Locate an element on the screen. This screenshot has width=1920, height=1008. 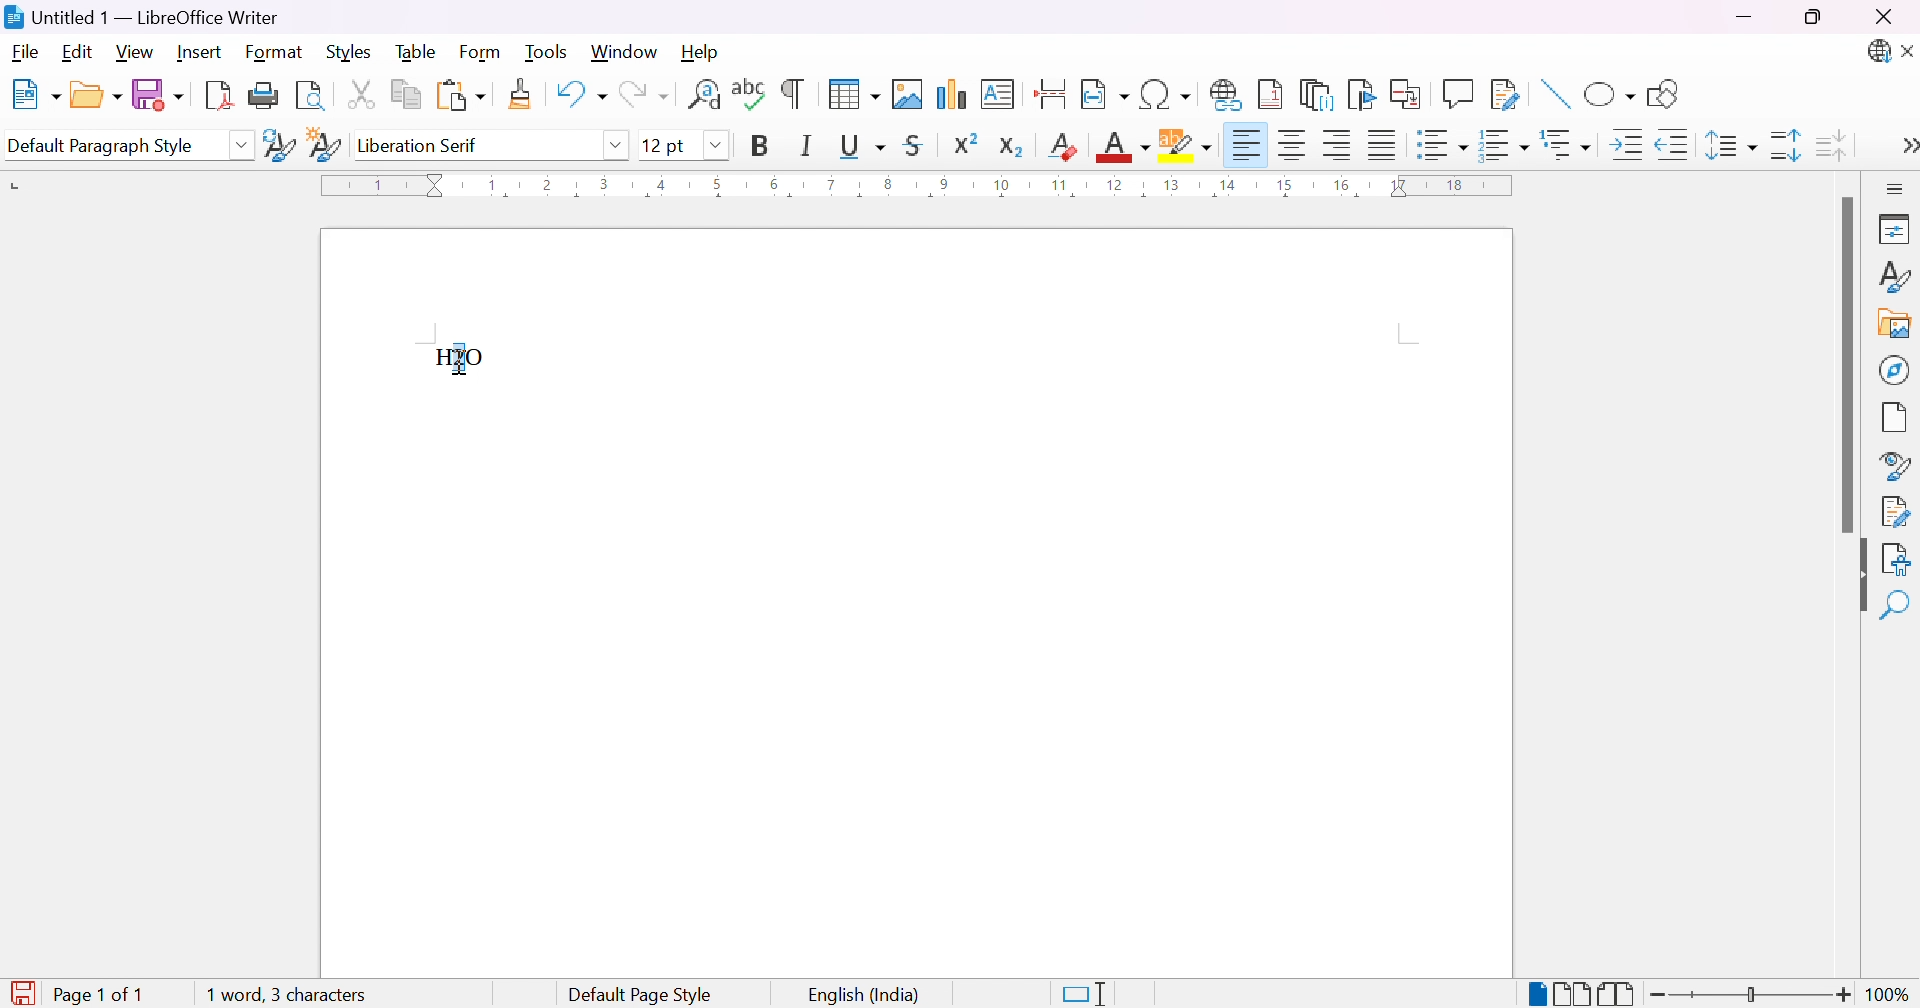
Align left is located at coordinates (1246, 147).